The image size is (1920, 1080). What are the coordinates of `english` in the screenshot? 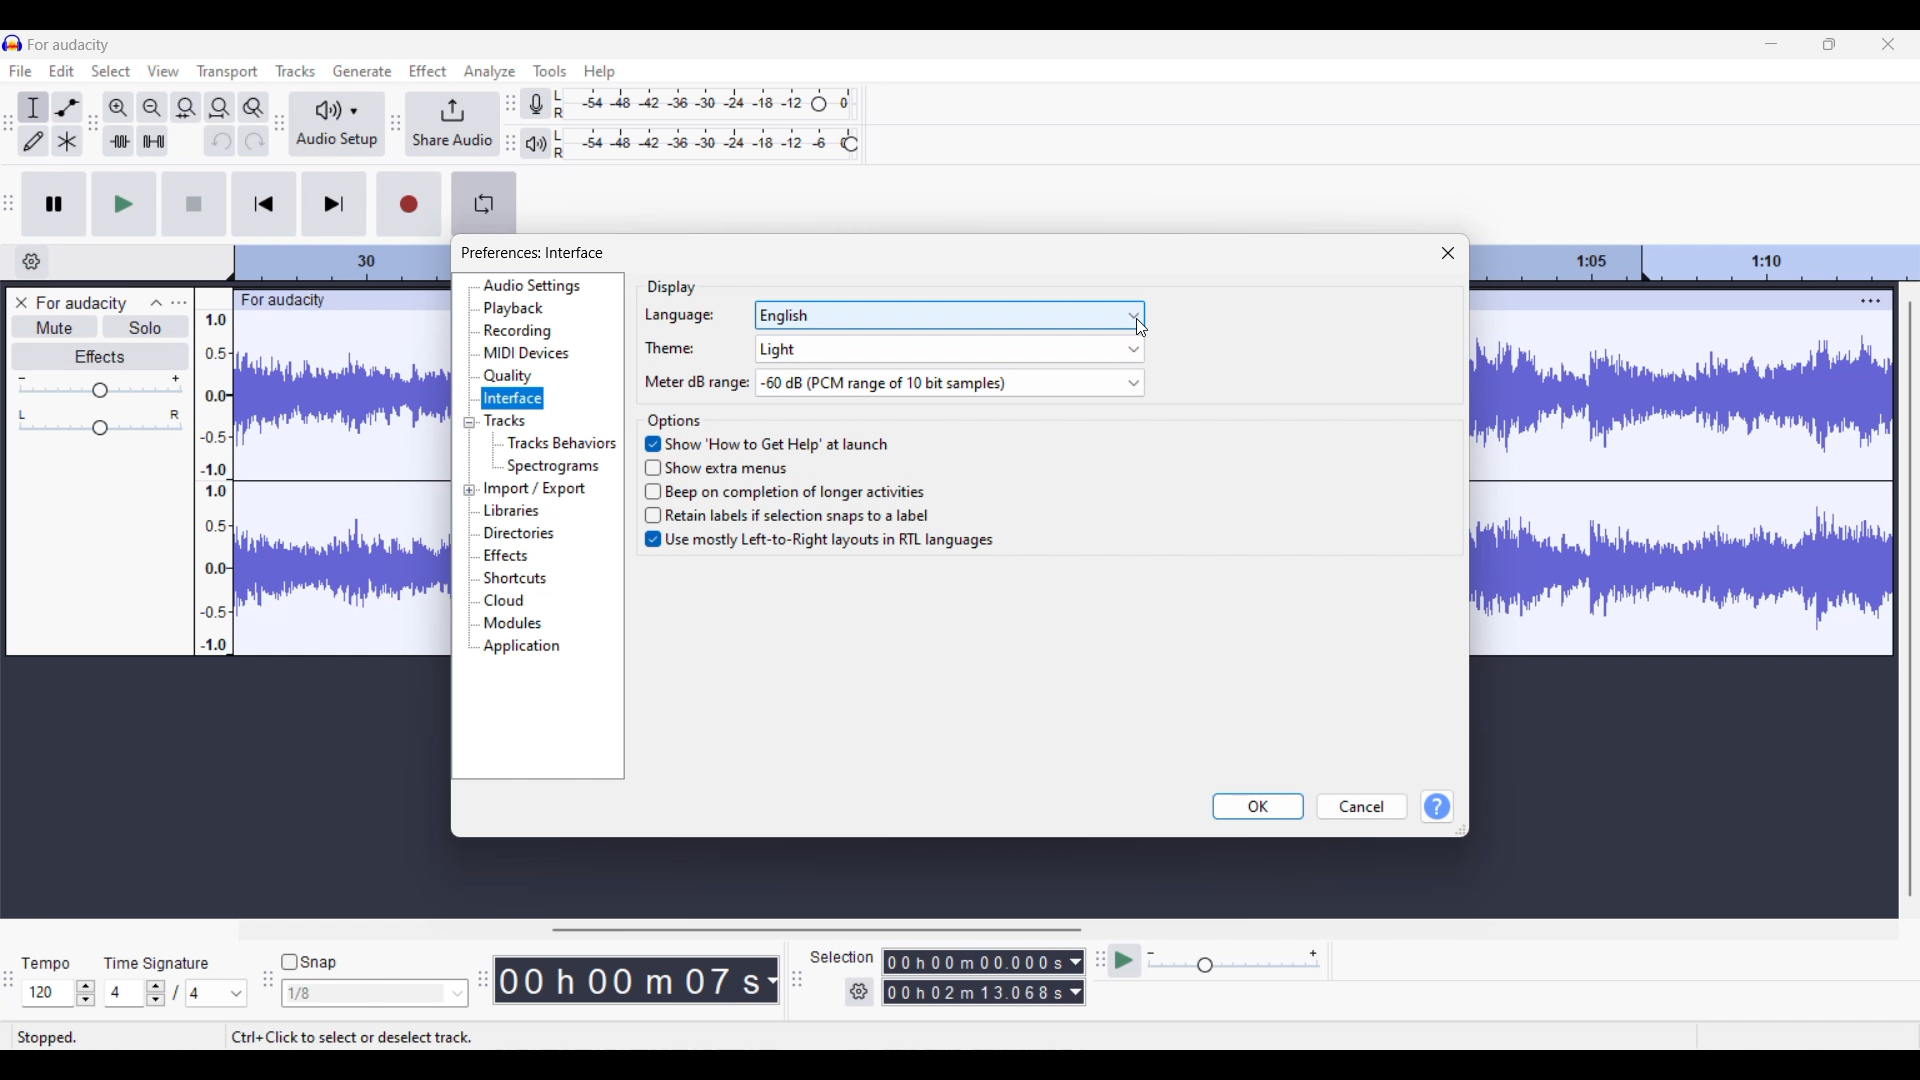 It's located at (948, 315).